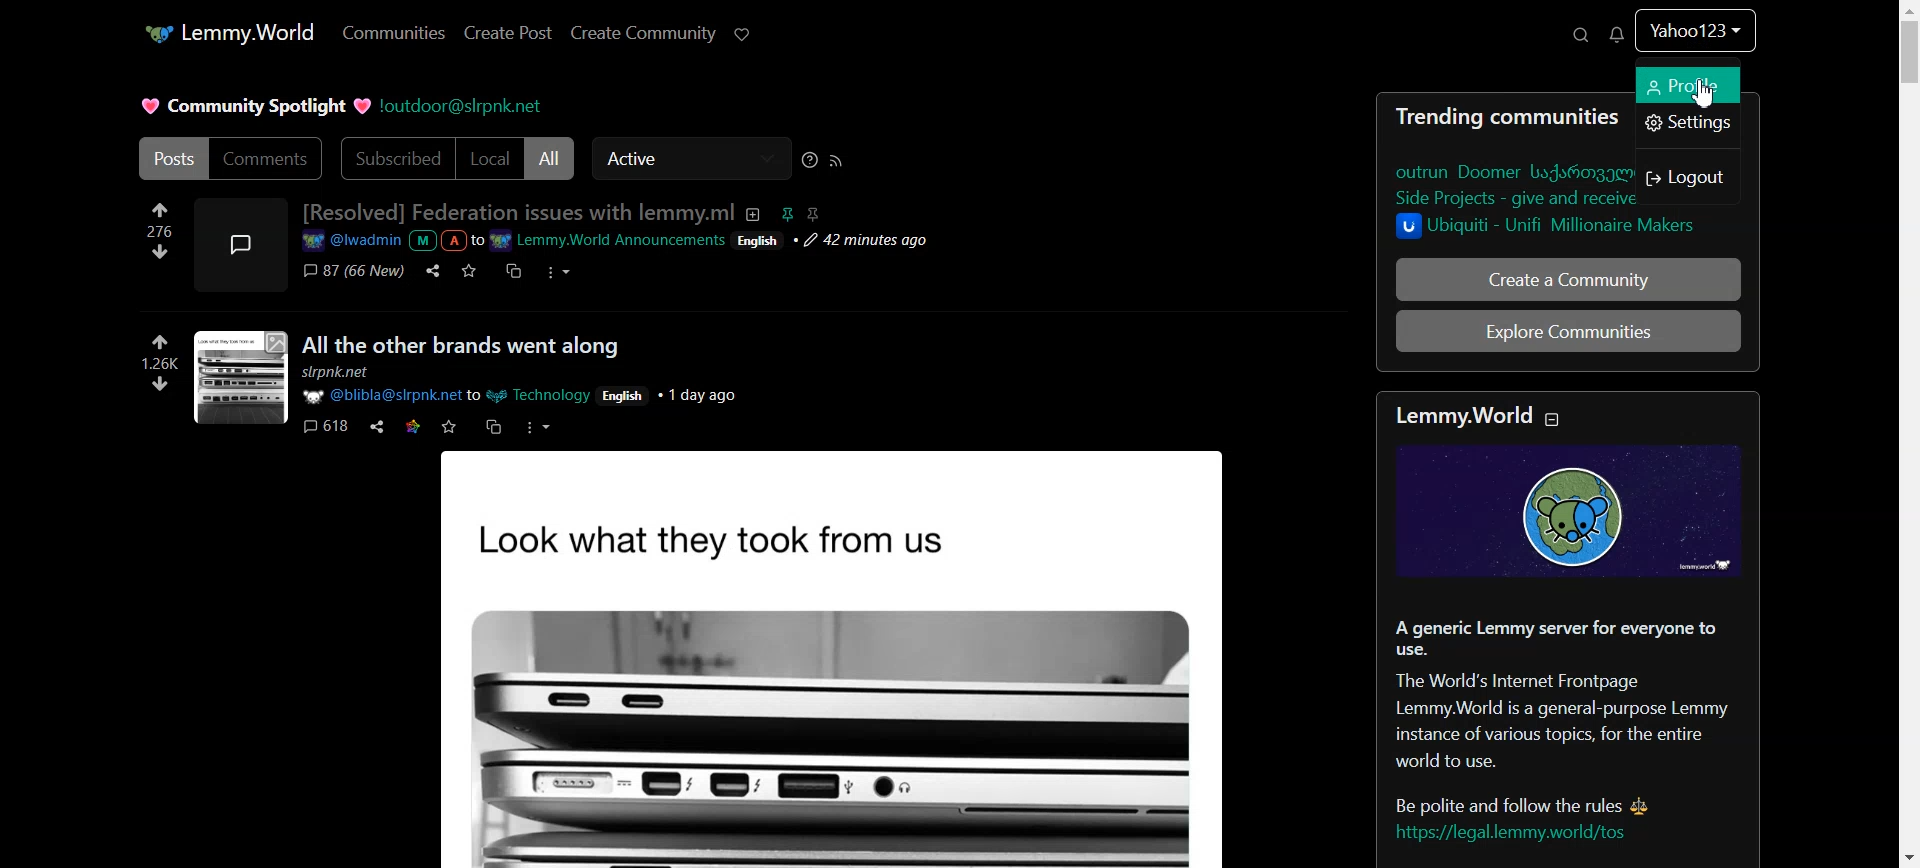  I want to click on Create Post, so click(508, 34).